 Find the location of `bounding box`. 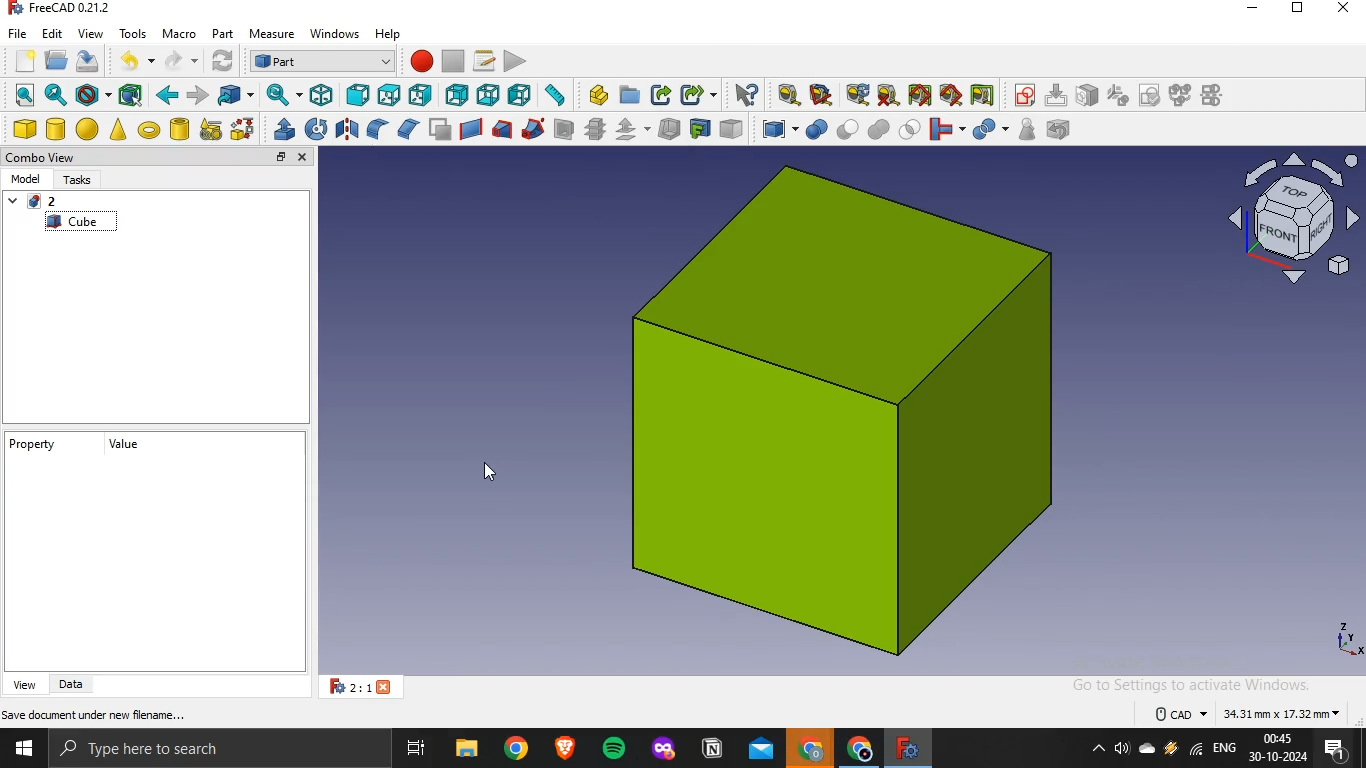

bounding box is located at coordinates (129, 95).